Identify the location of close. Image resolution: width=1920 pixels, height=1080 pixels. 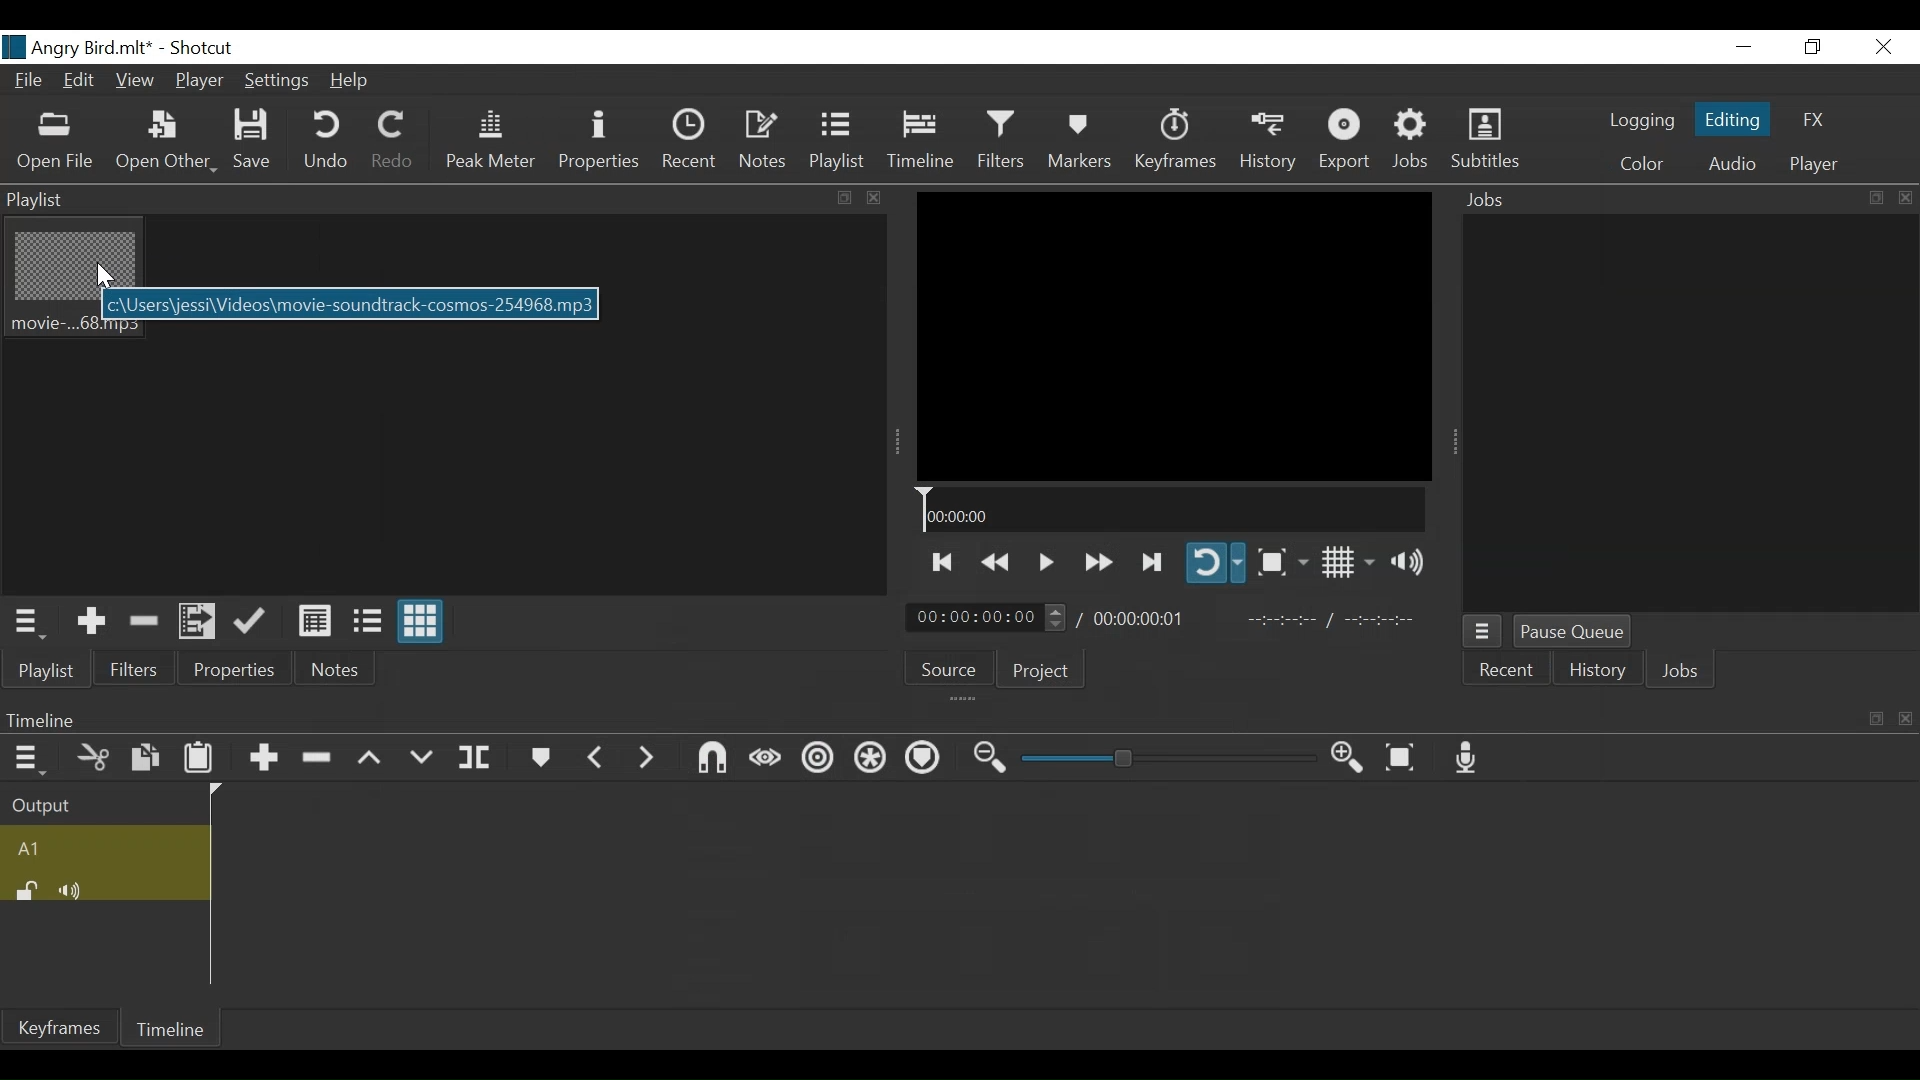
(1902, 197).